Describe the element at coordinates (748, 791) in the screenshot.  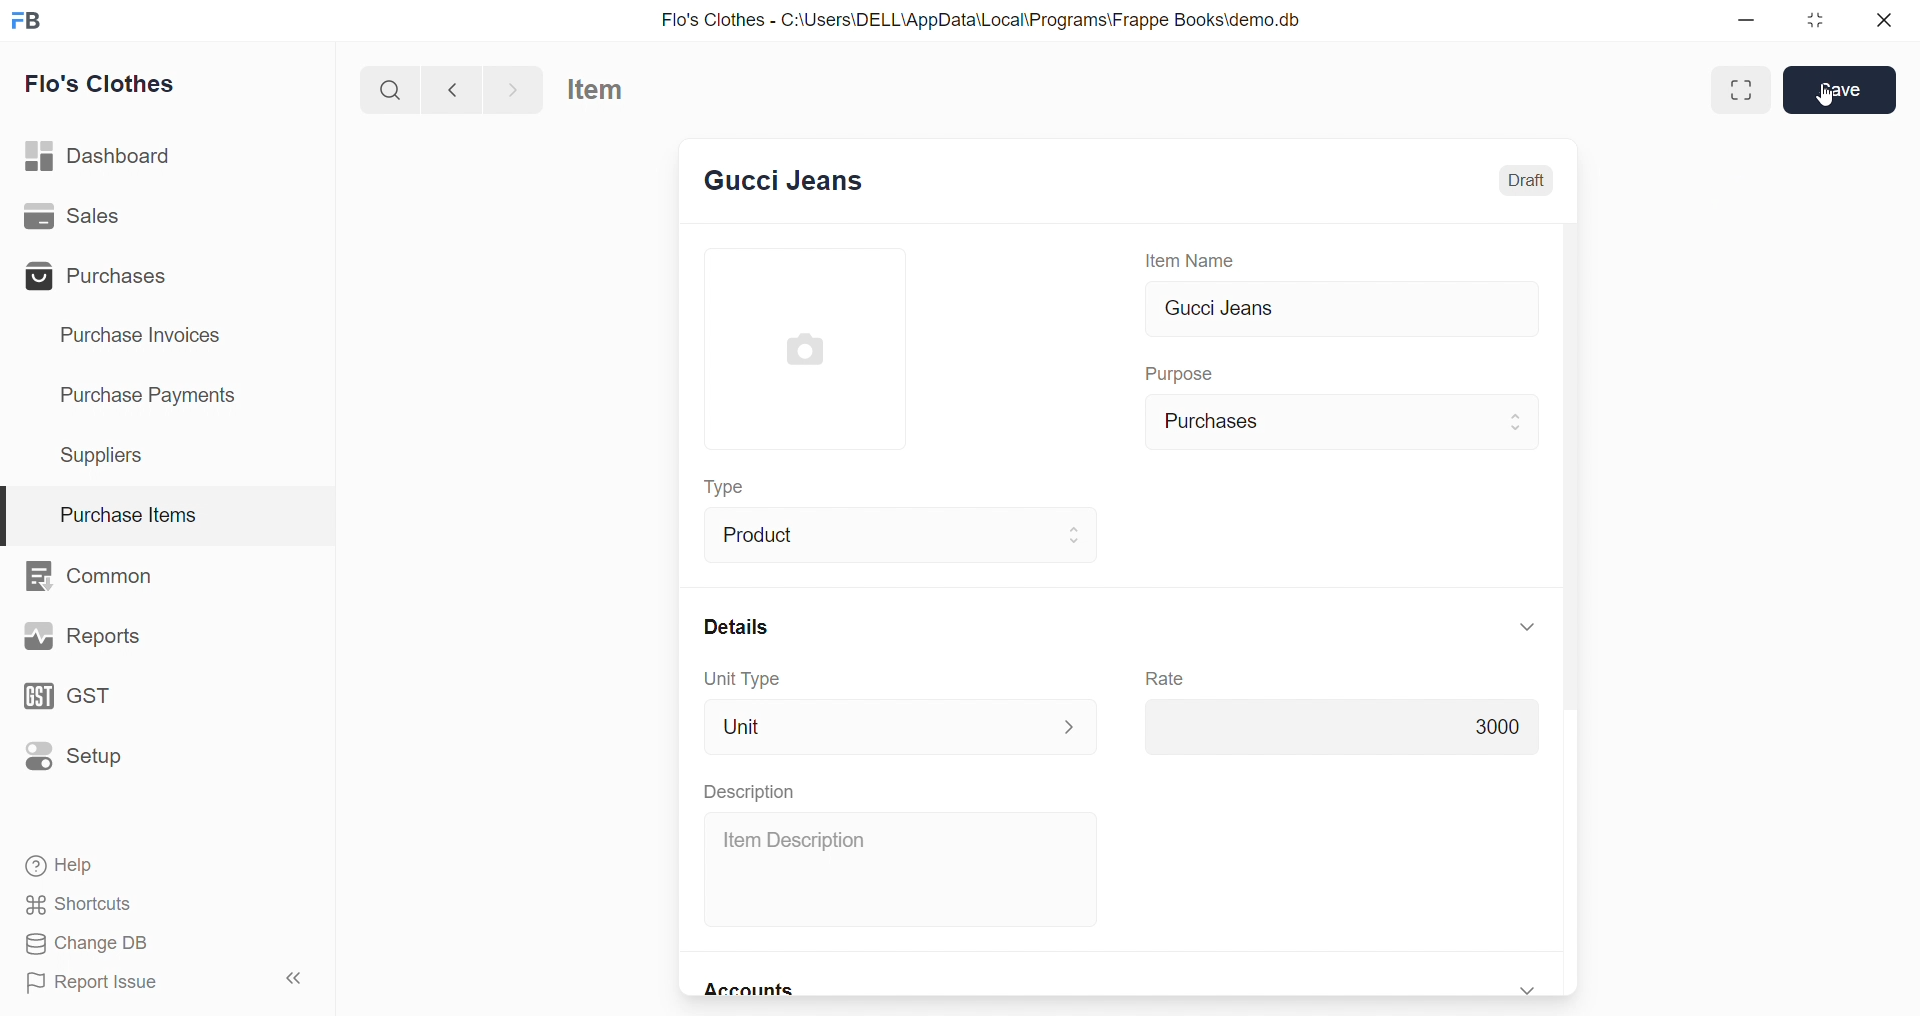
I see `Description` at that location.